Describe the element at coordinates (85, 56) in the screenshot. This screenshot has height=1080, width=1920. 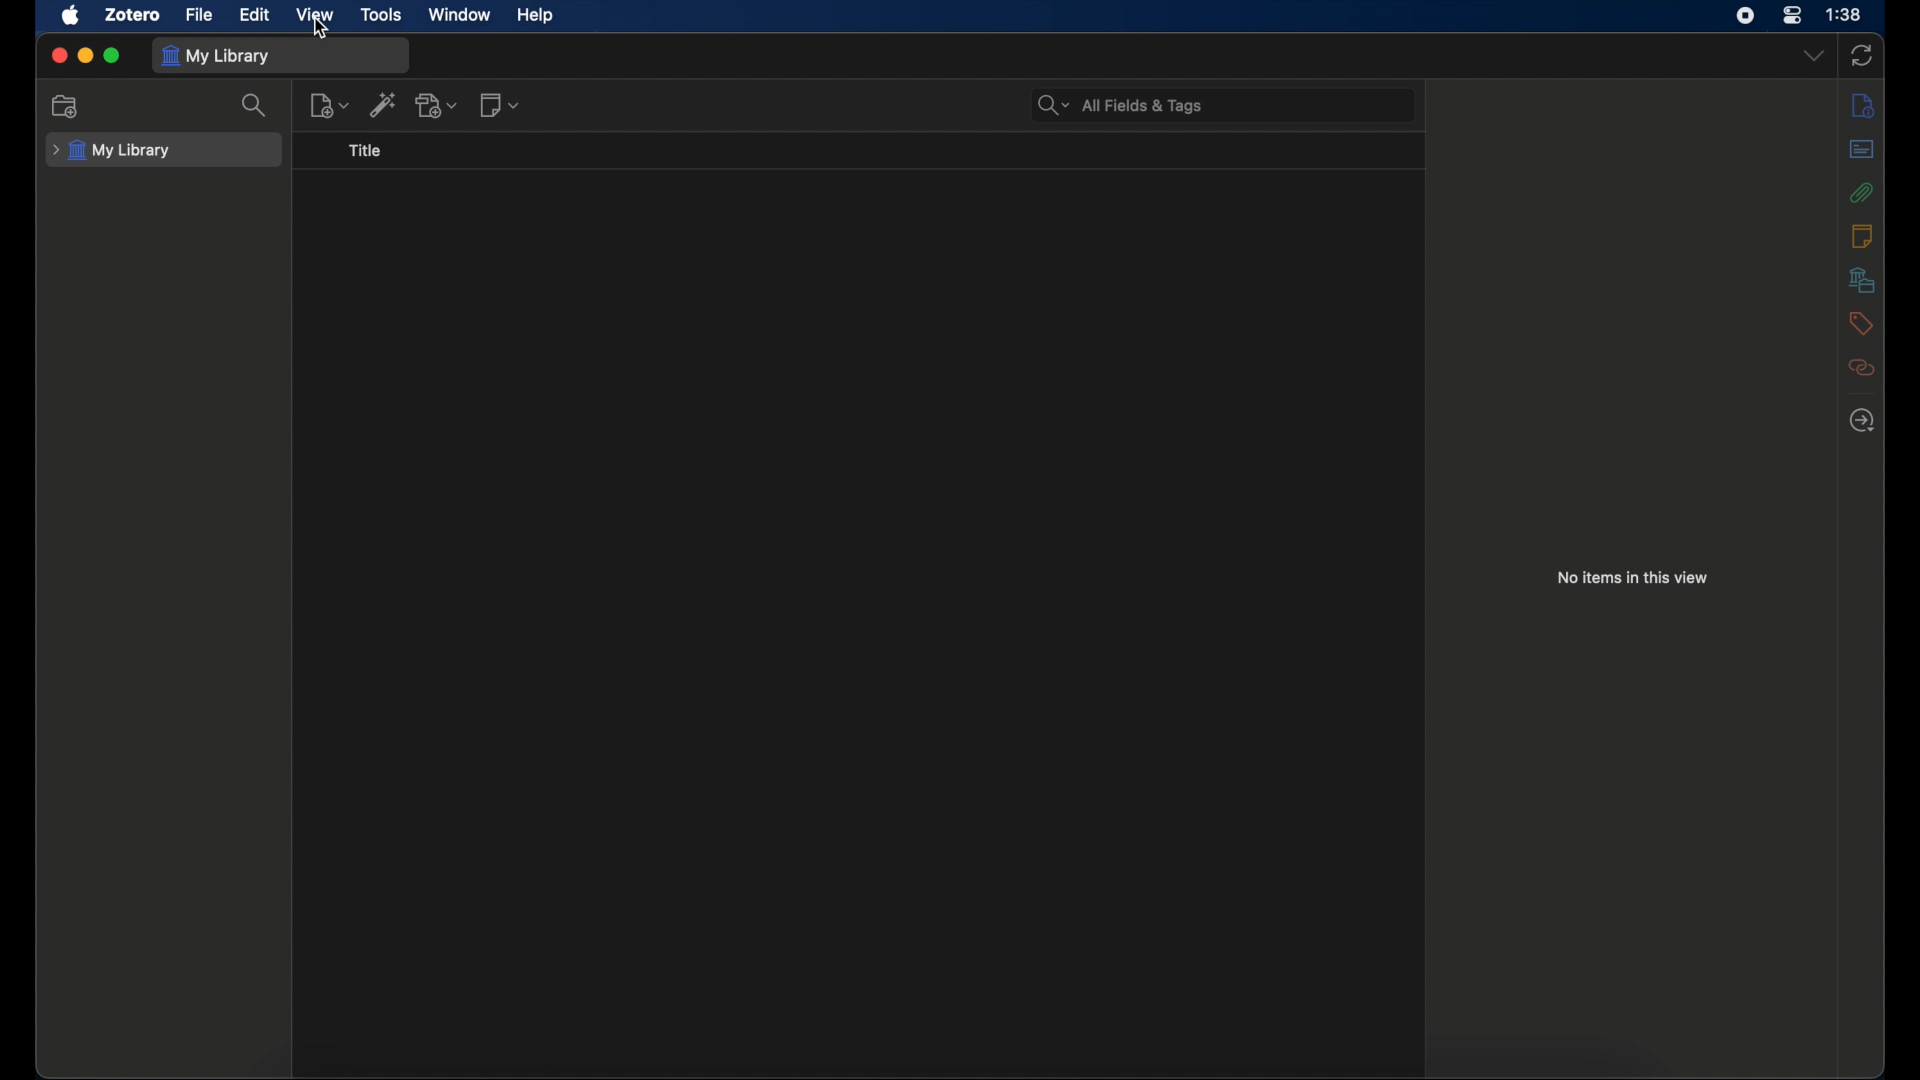
I see `minimize` at that location.